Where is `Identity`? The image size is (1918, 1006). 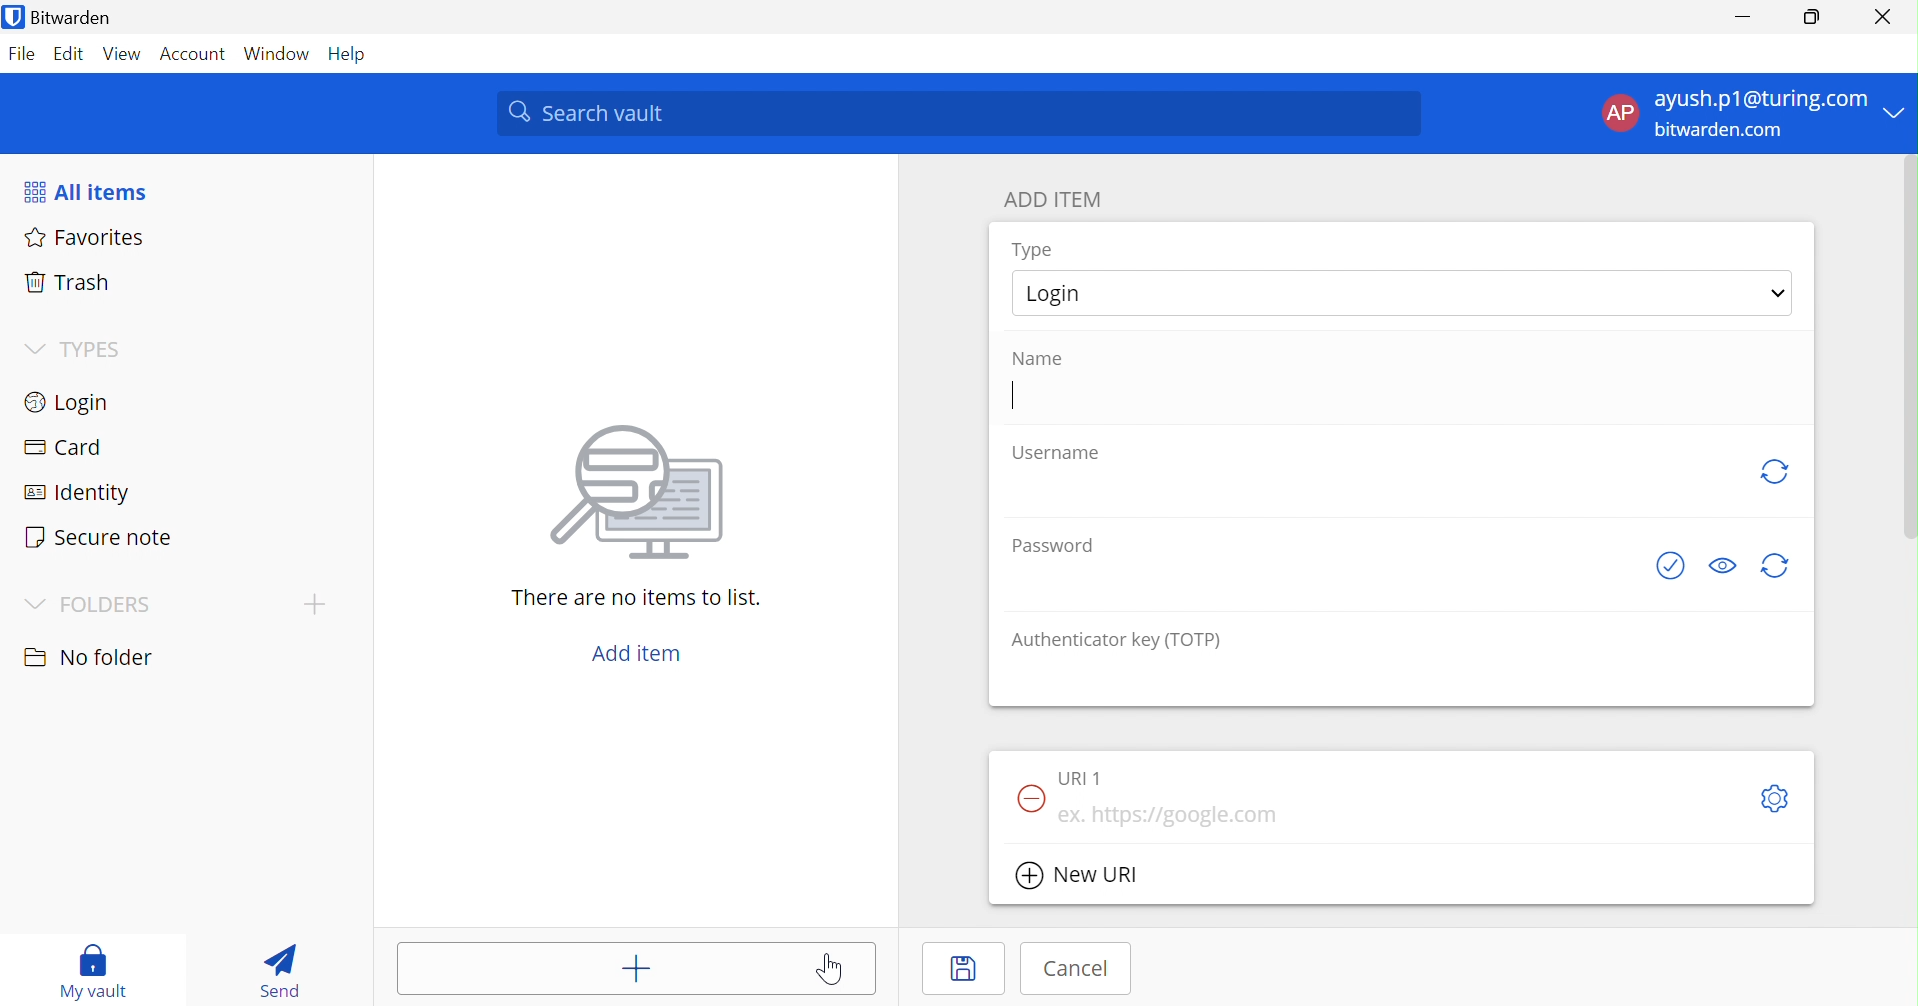
Identity is located at coordinates (72, 491).